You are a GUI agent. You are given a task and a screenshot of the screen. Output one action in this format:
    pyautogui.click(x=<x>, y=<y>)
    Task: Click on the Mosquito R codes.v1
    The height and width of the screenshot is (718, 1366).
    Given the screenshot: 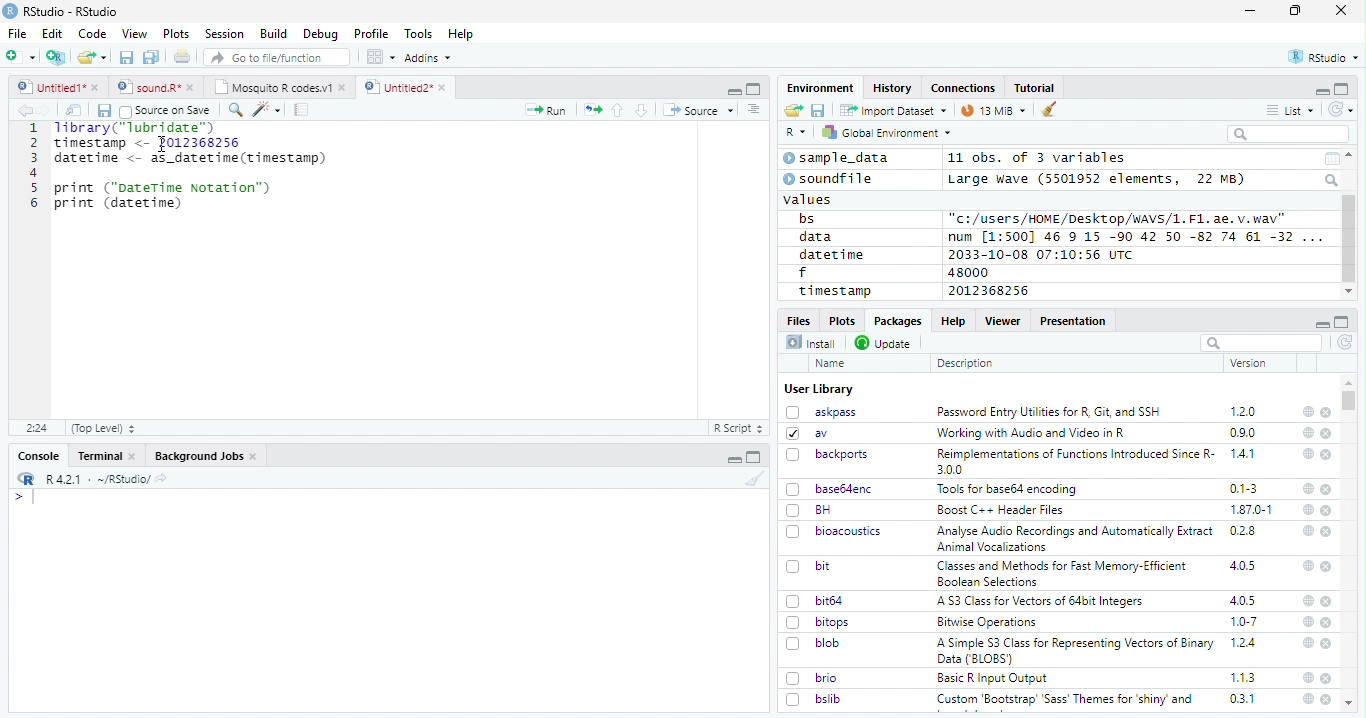 What is the action you would take?
    pyautogui.click(x=279, y=87)
    